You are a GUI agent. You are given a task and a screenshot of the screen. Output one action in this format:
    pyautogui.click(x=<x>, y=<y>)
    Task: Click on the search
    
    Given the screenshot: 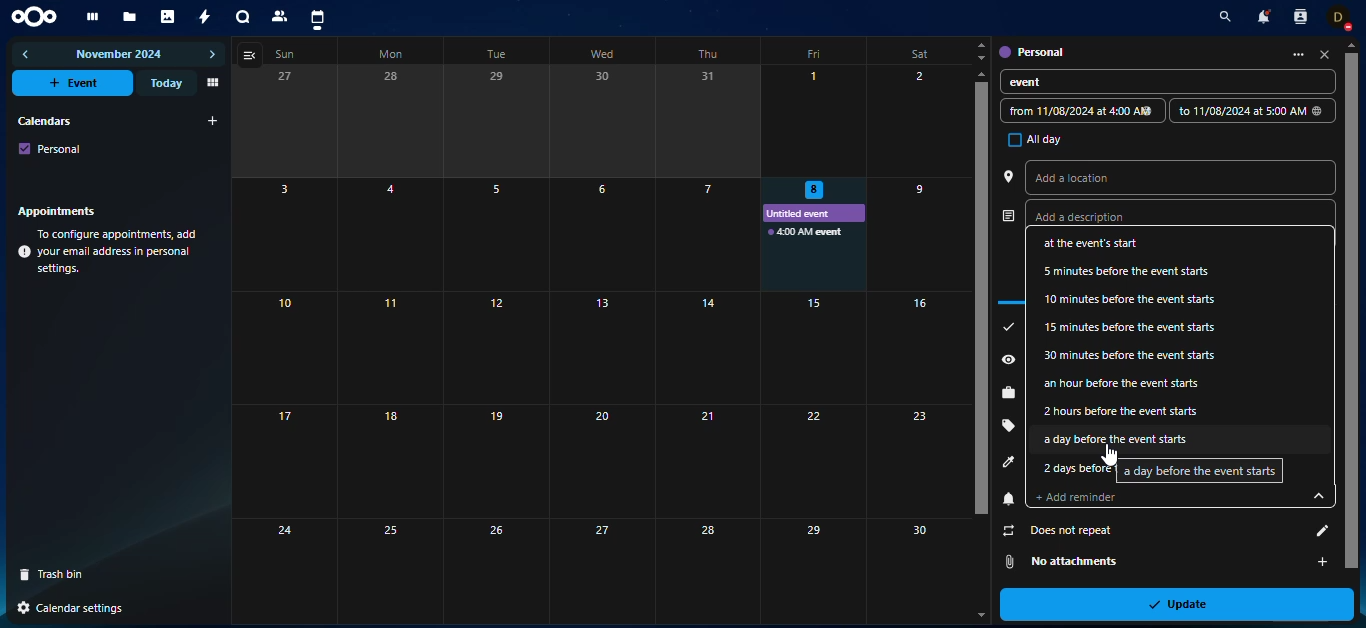 What is the action you would take?
    pyautogui.click(x=1221, y=18)
    